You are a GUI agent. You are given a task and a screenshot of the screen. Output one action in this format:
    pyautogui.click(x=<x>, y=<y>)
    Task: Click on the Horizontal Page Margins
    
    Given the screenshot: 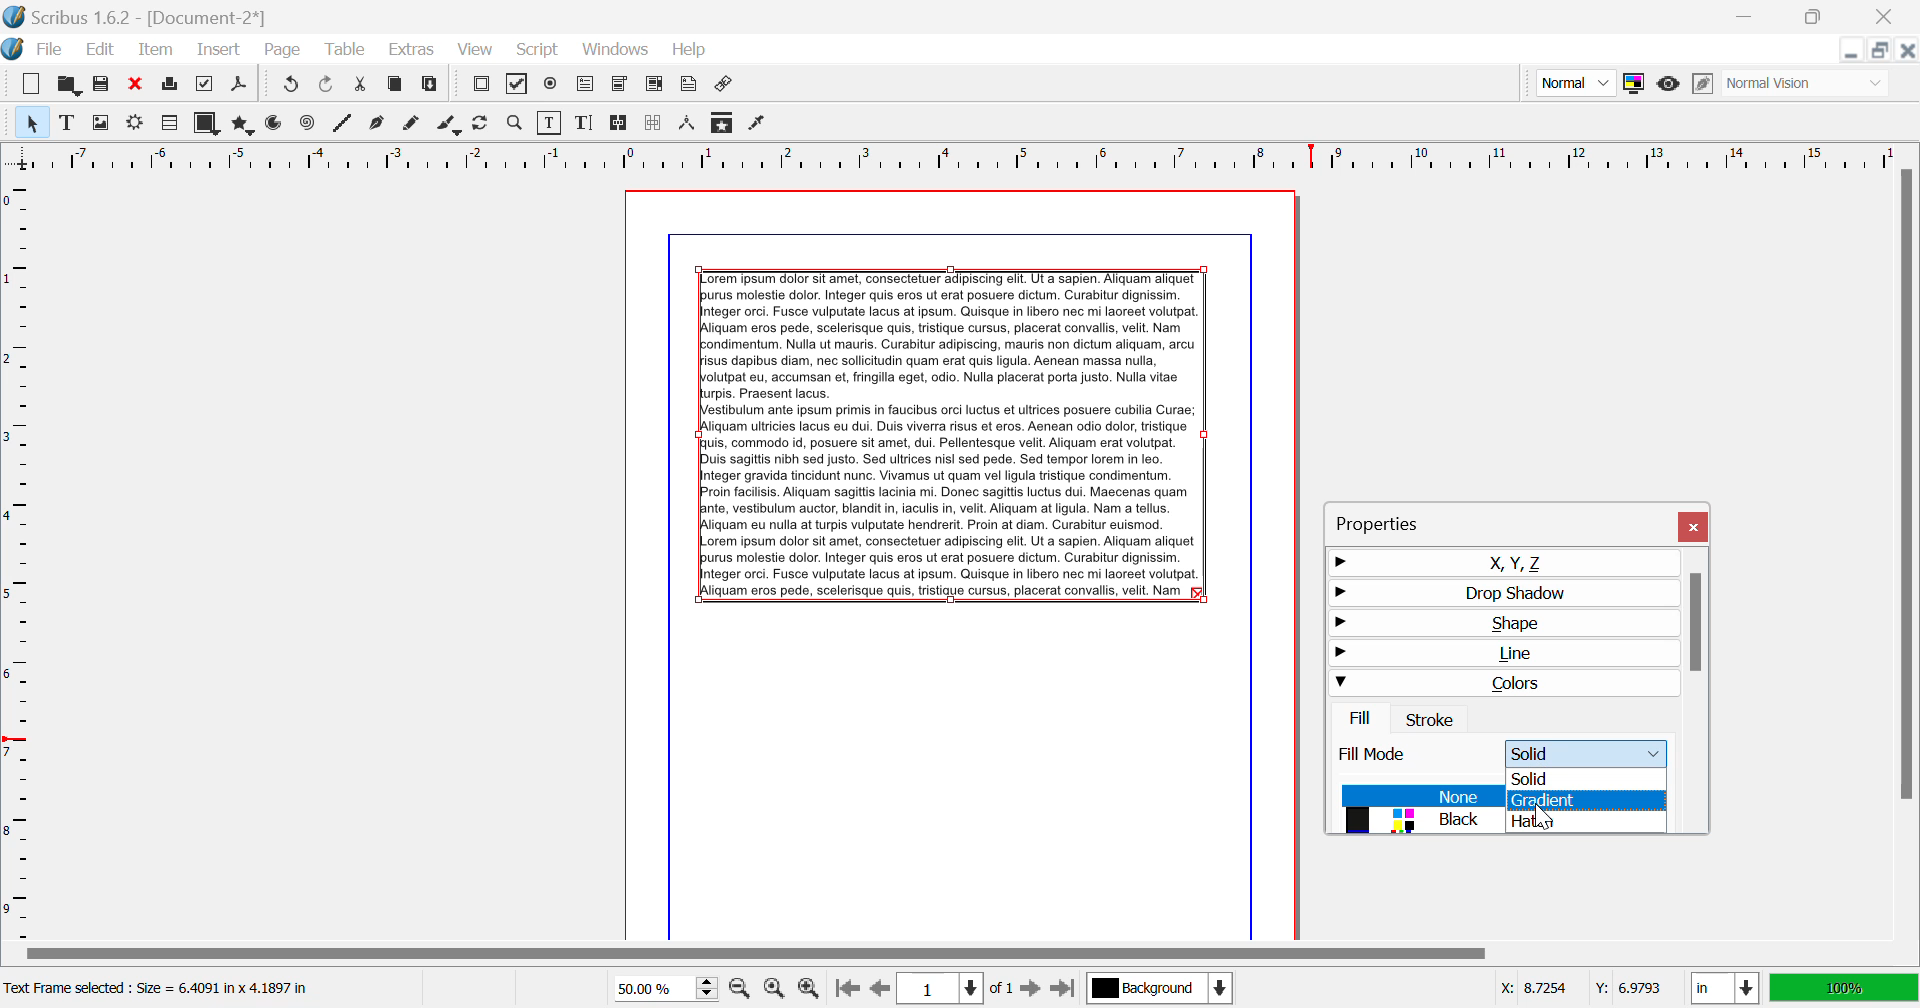 What is the action you would take?
    pyautogui.click(x=19, y=557)
    